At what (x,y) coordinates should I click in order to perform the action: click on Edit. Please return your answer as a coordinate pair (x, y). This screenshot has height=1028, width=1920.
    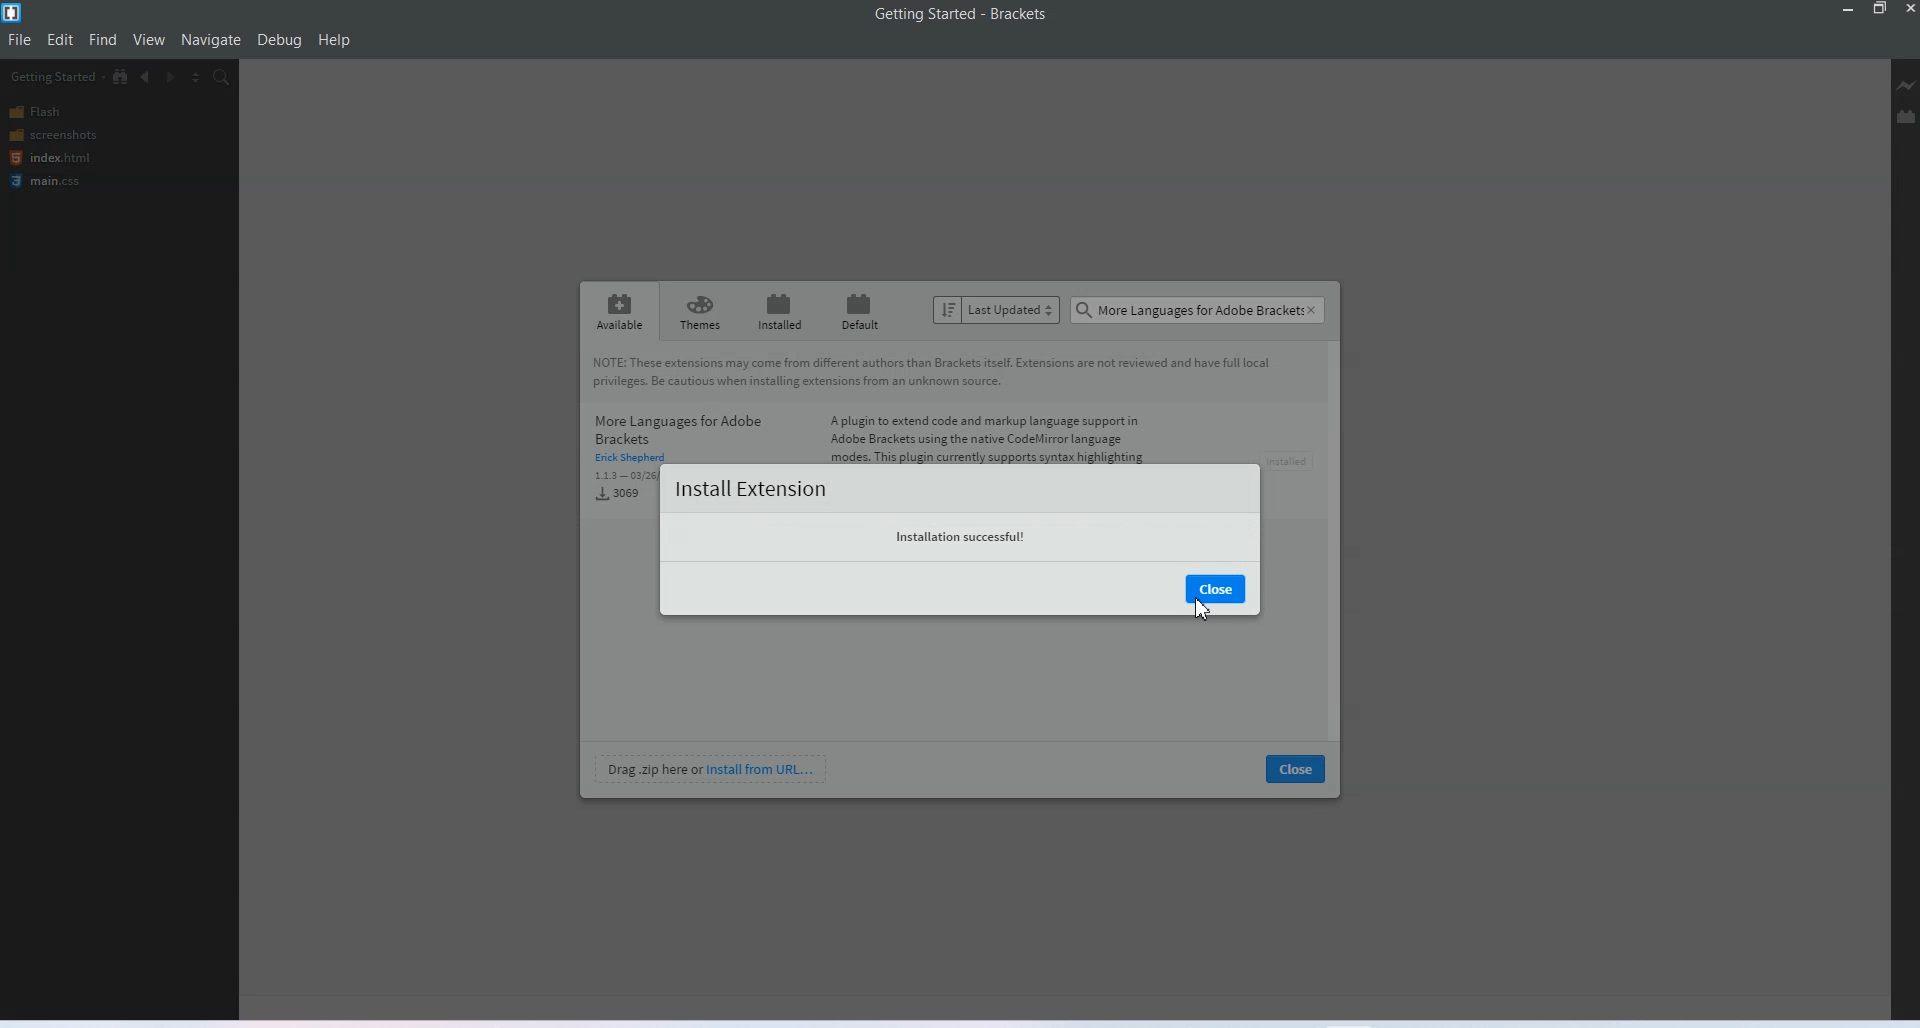
    Looking at the image, I should click on (62, 40).